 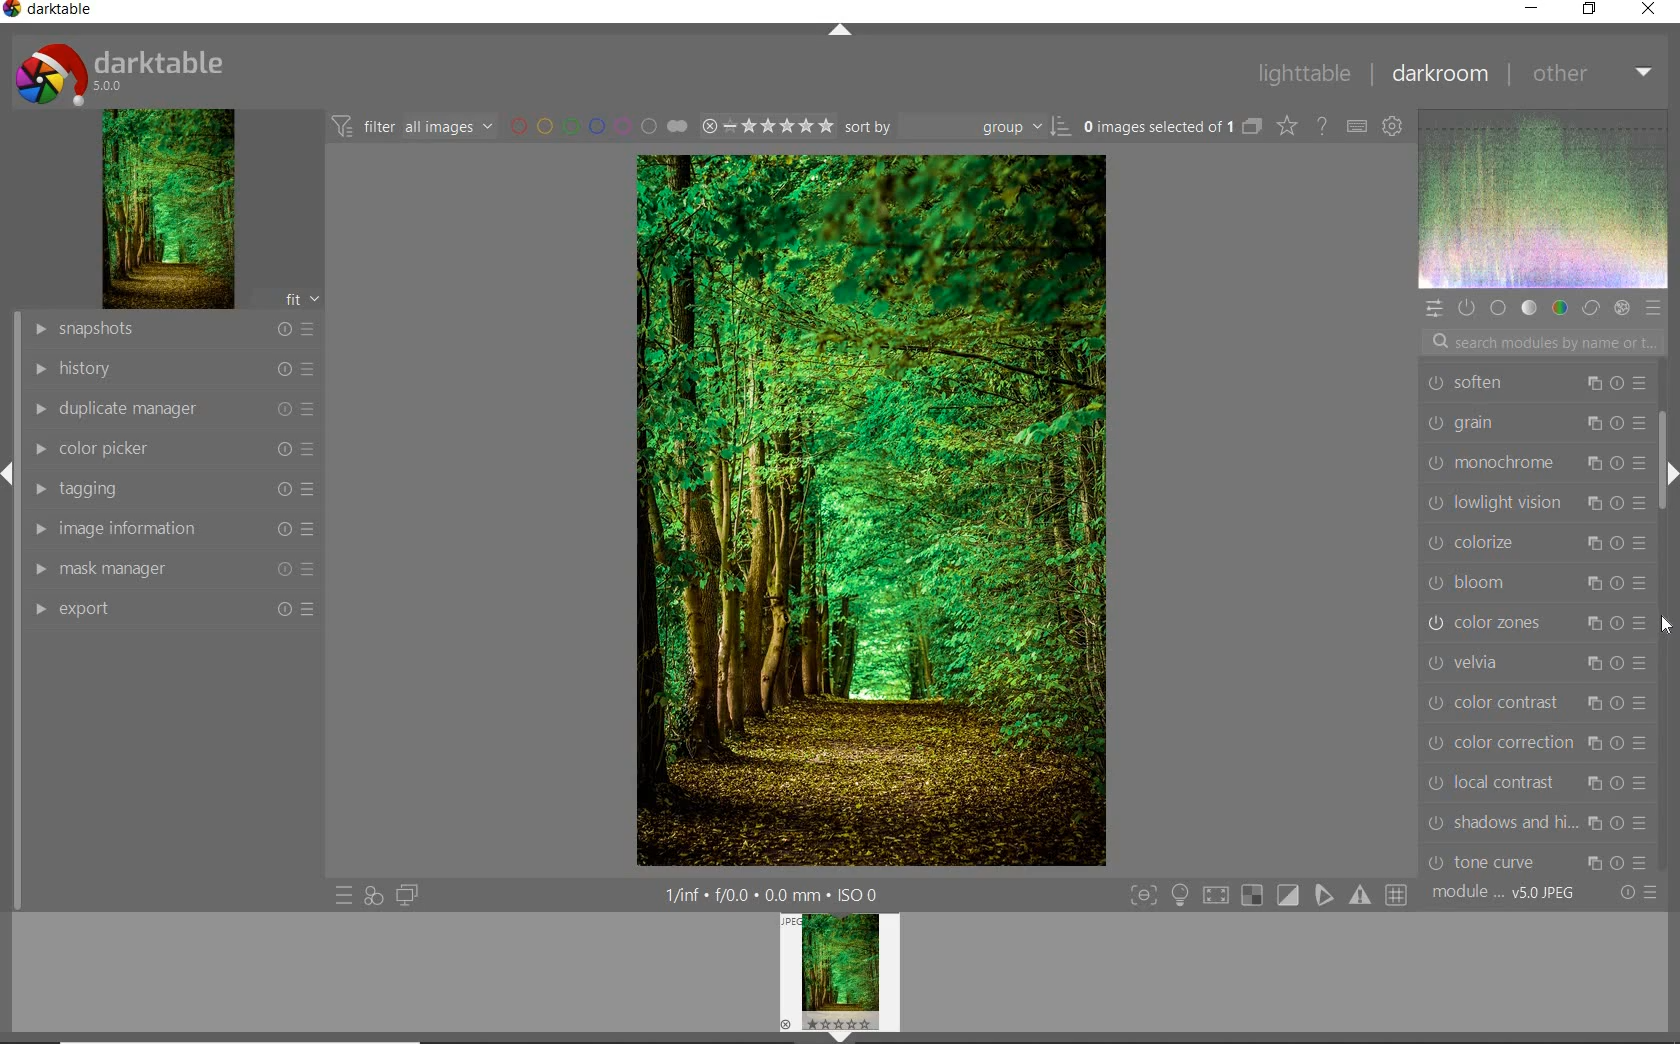 I want to click on FILTER BY IMAGE COLOR LABEL, so click(x=595, y=124).